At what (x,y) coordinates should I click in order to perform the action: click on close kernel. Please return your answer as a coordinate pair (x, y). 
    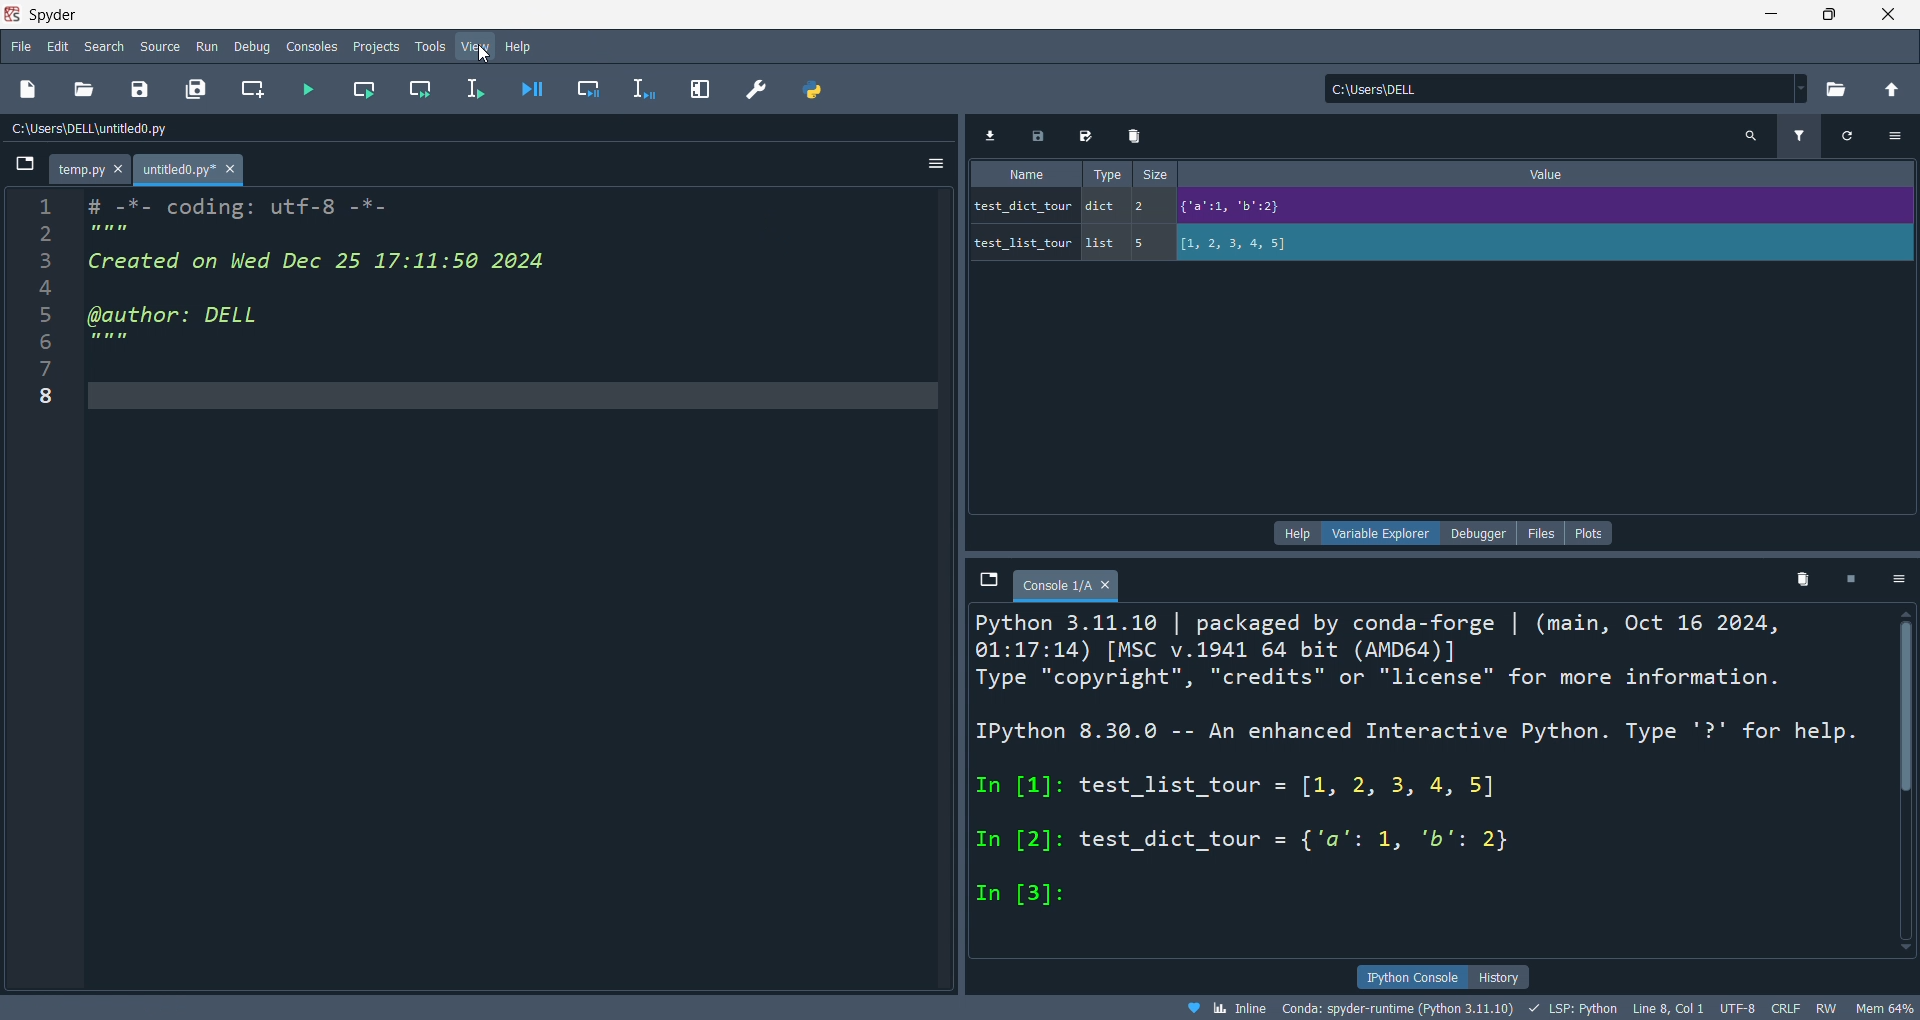
    Looking at the image, I should click on (1853, 582).